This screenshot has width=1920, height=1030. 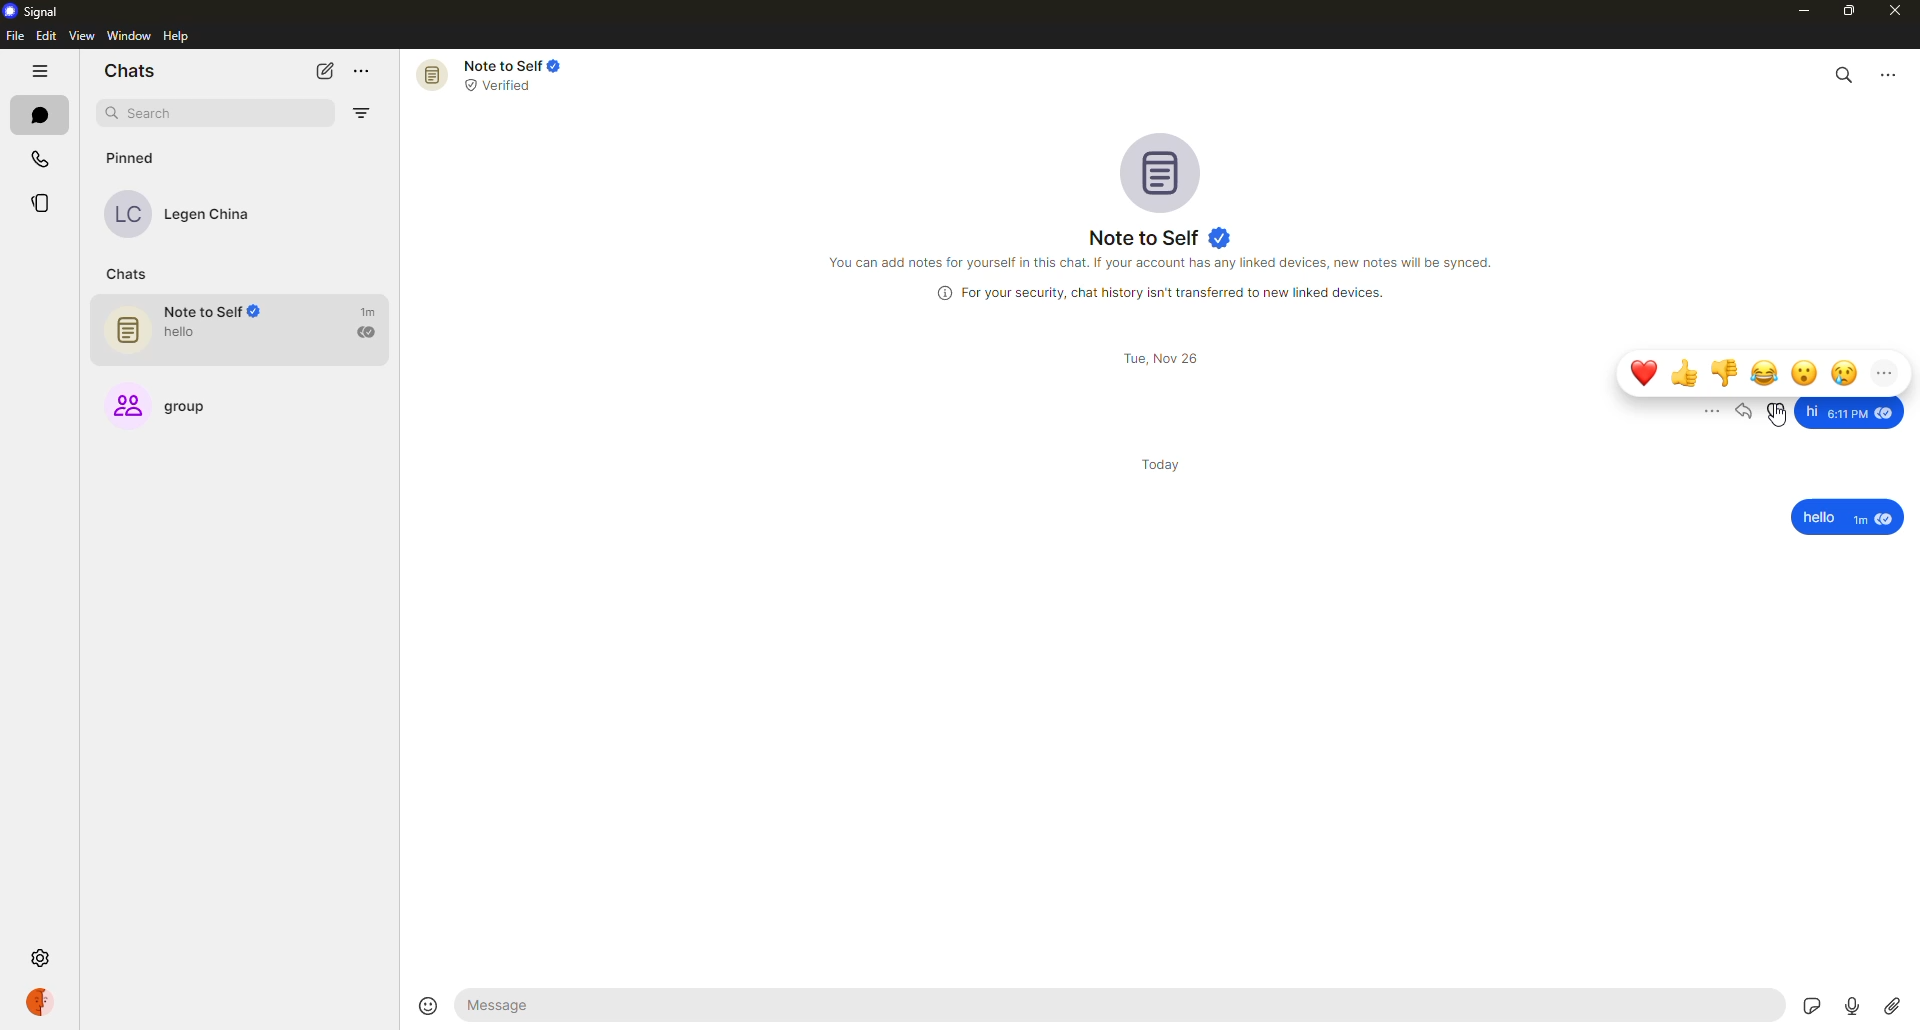 What do you see at coordinates (177, 37) in the screenshot?
I see `help` at bounding box center [177, 37].